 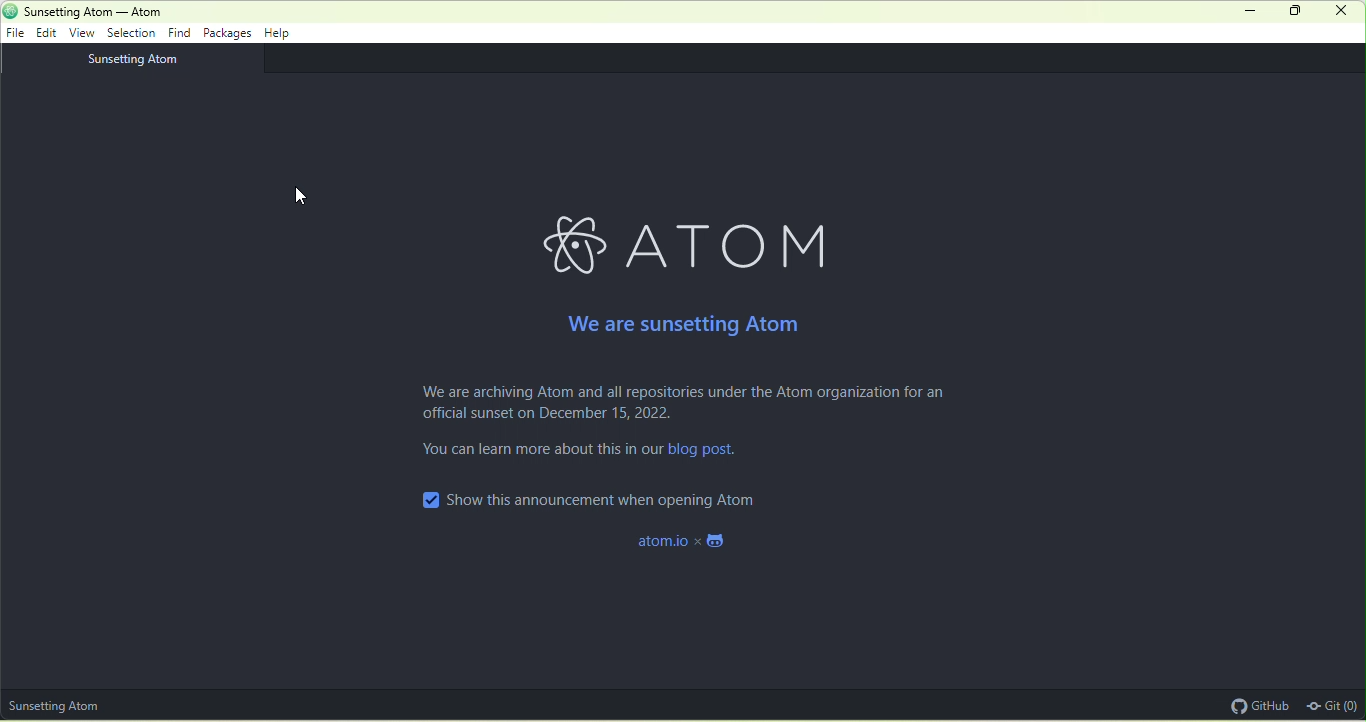 What do you see at coordinates (568, 244) in the screenshot?
I see `atom logo` at bounding box center [568, 244].